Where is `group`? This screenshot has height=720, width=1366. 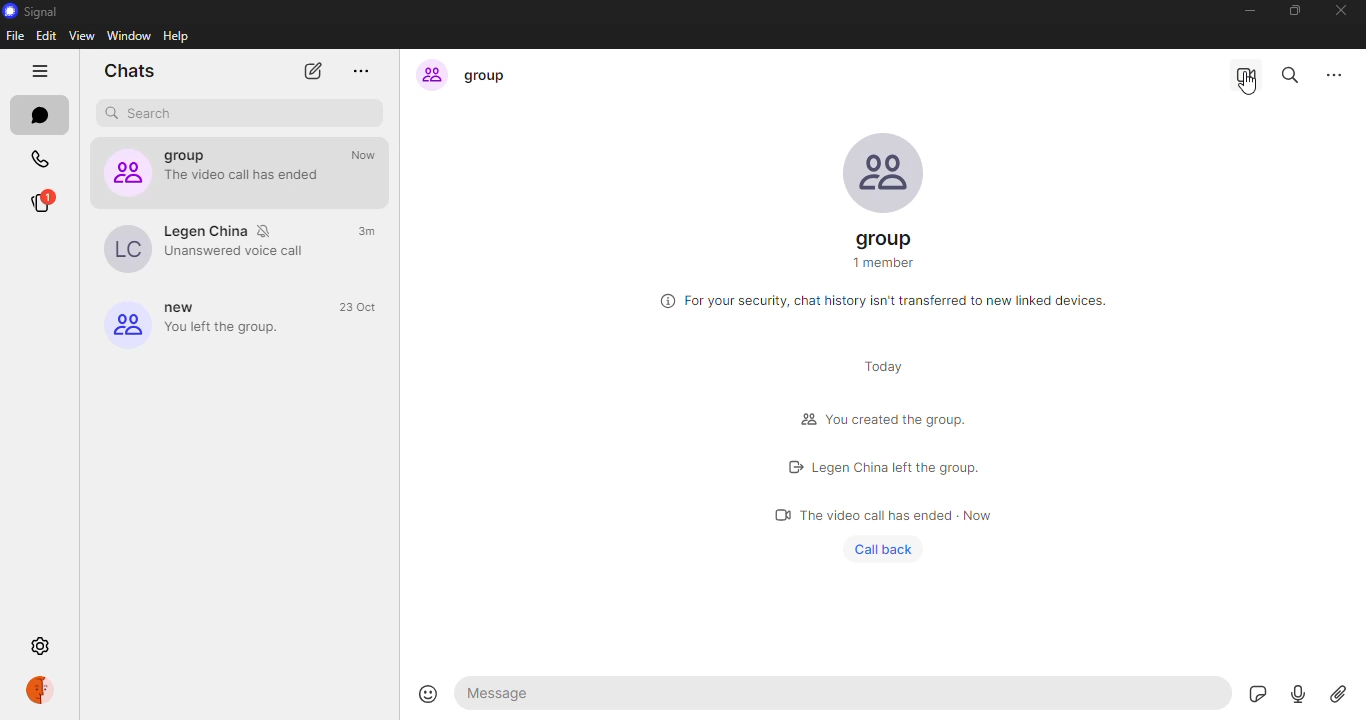 group is located at coordinates (201, 157).